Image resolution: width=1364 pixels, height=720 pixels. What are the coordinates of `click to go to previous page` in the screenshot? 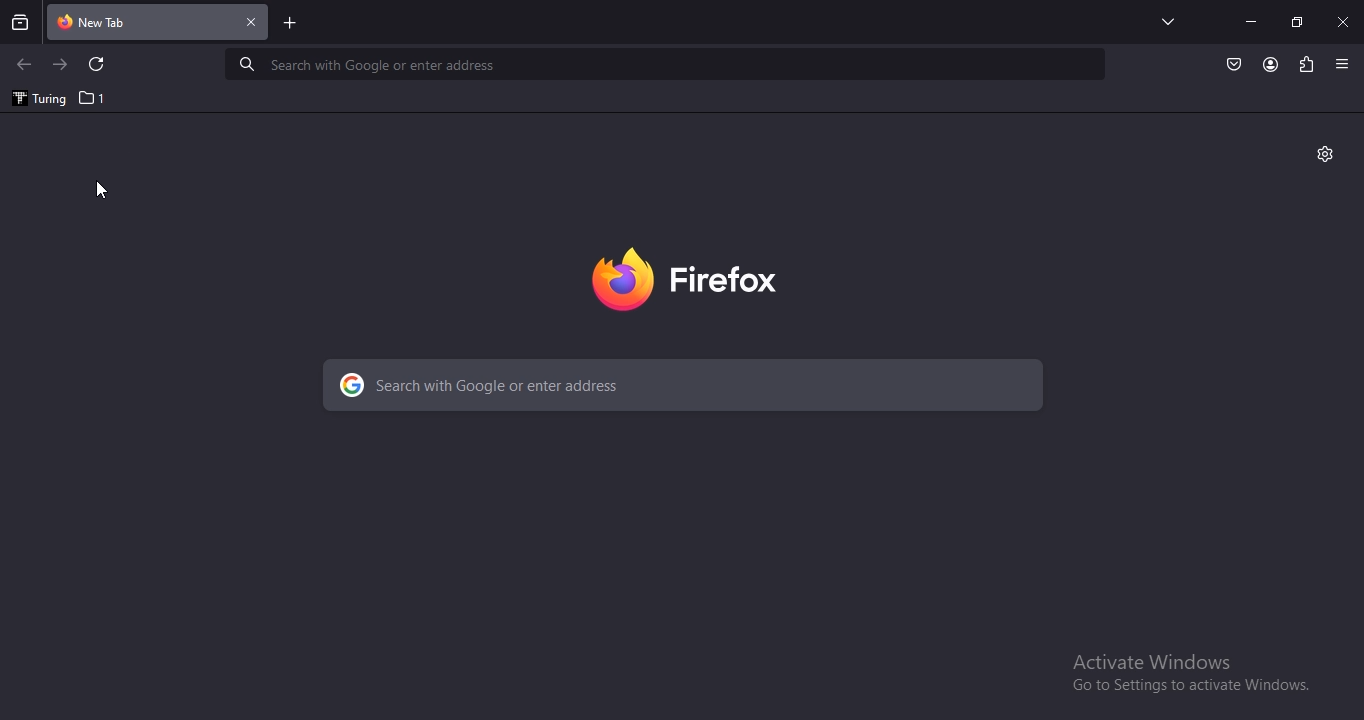 It's located at (23, 65).